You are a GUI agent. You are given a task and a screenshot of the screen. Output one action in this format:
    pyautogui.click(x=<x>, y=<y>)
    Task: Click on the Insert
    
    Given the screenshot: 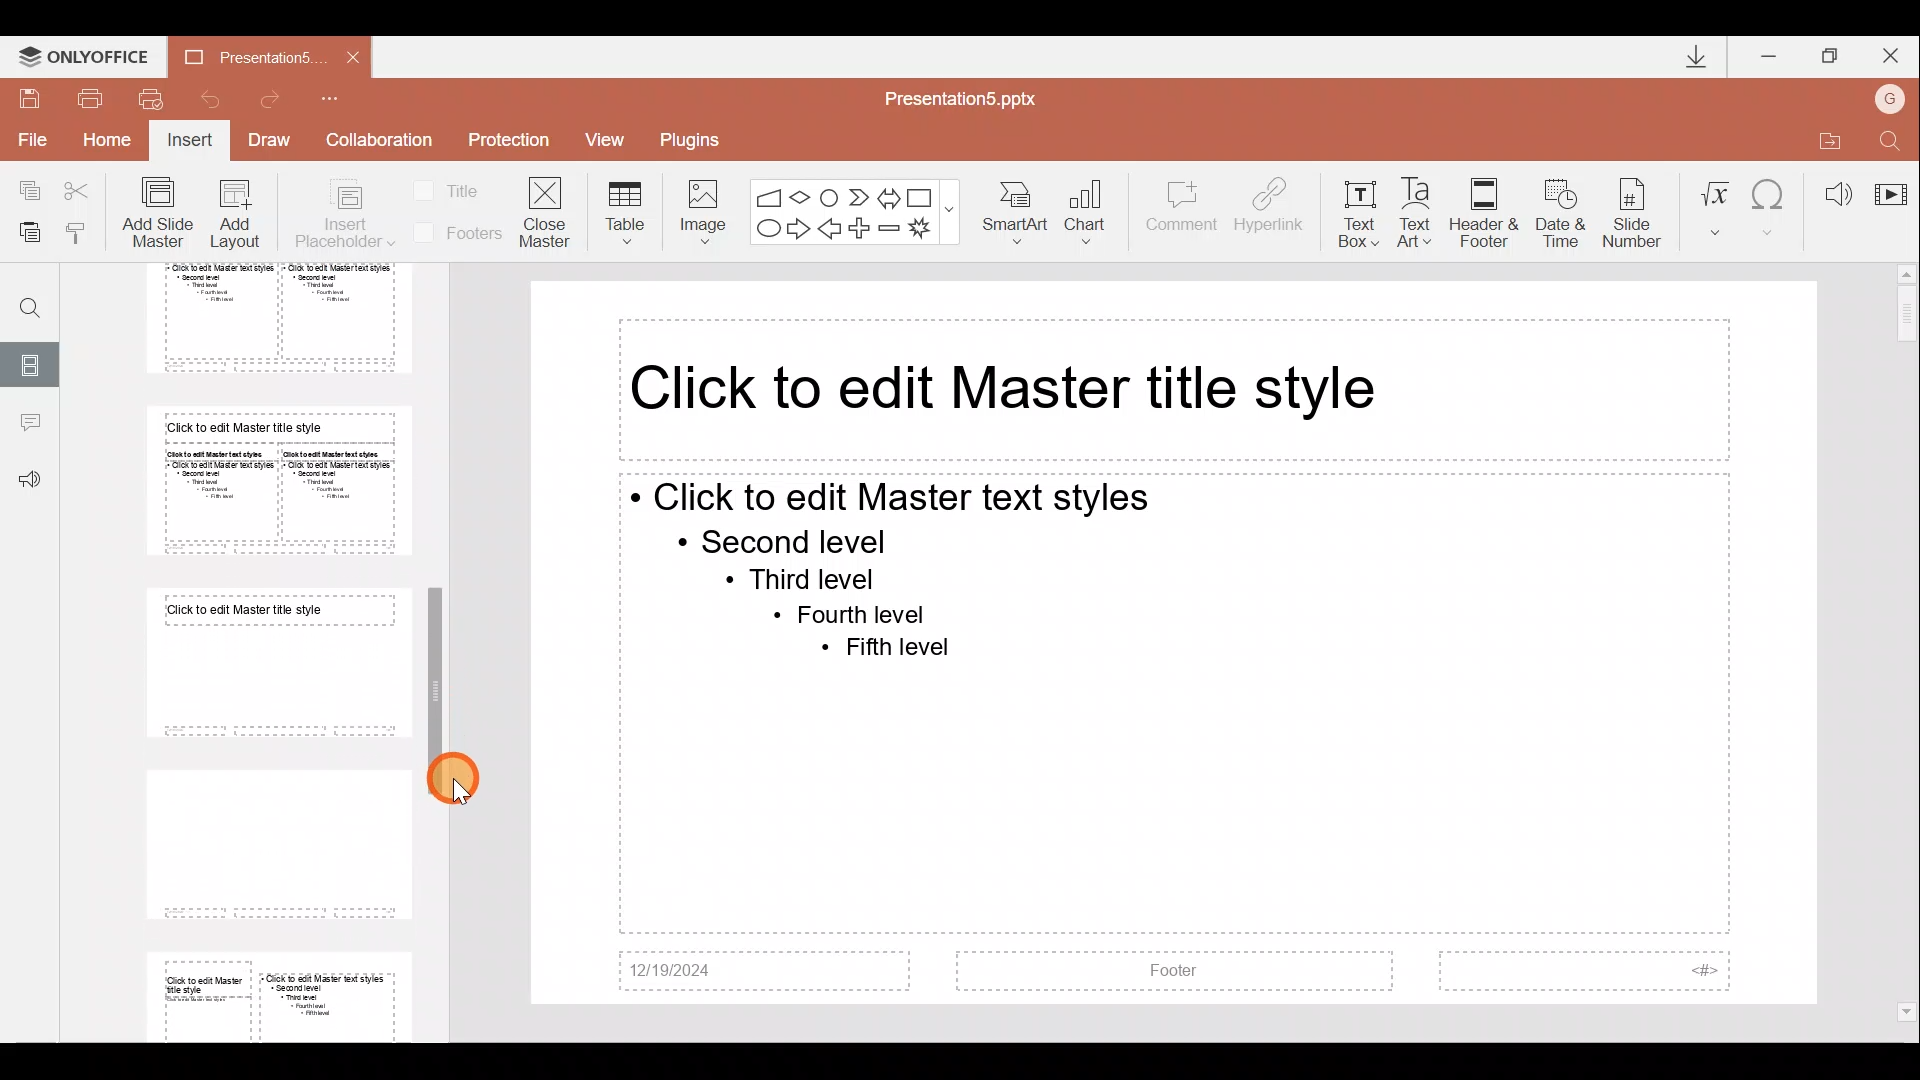 What is the action you would take?
    pyautogui.click(x=191, y=142)
    